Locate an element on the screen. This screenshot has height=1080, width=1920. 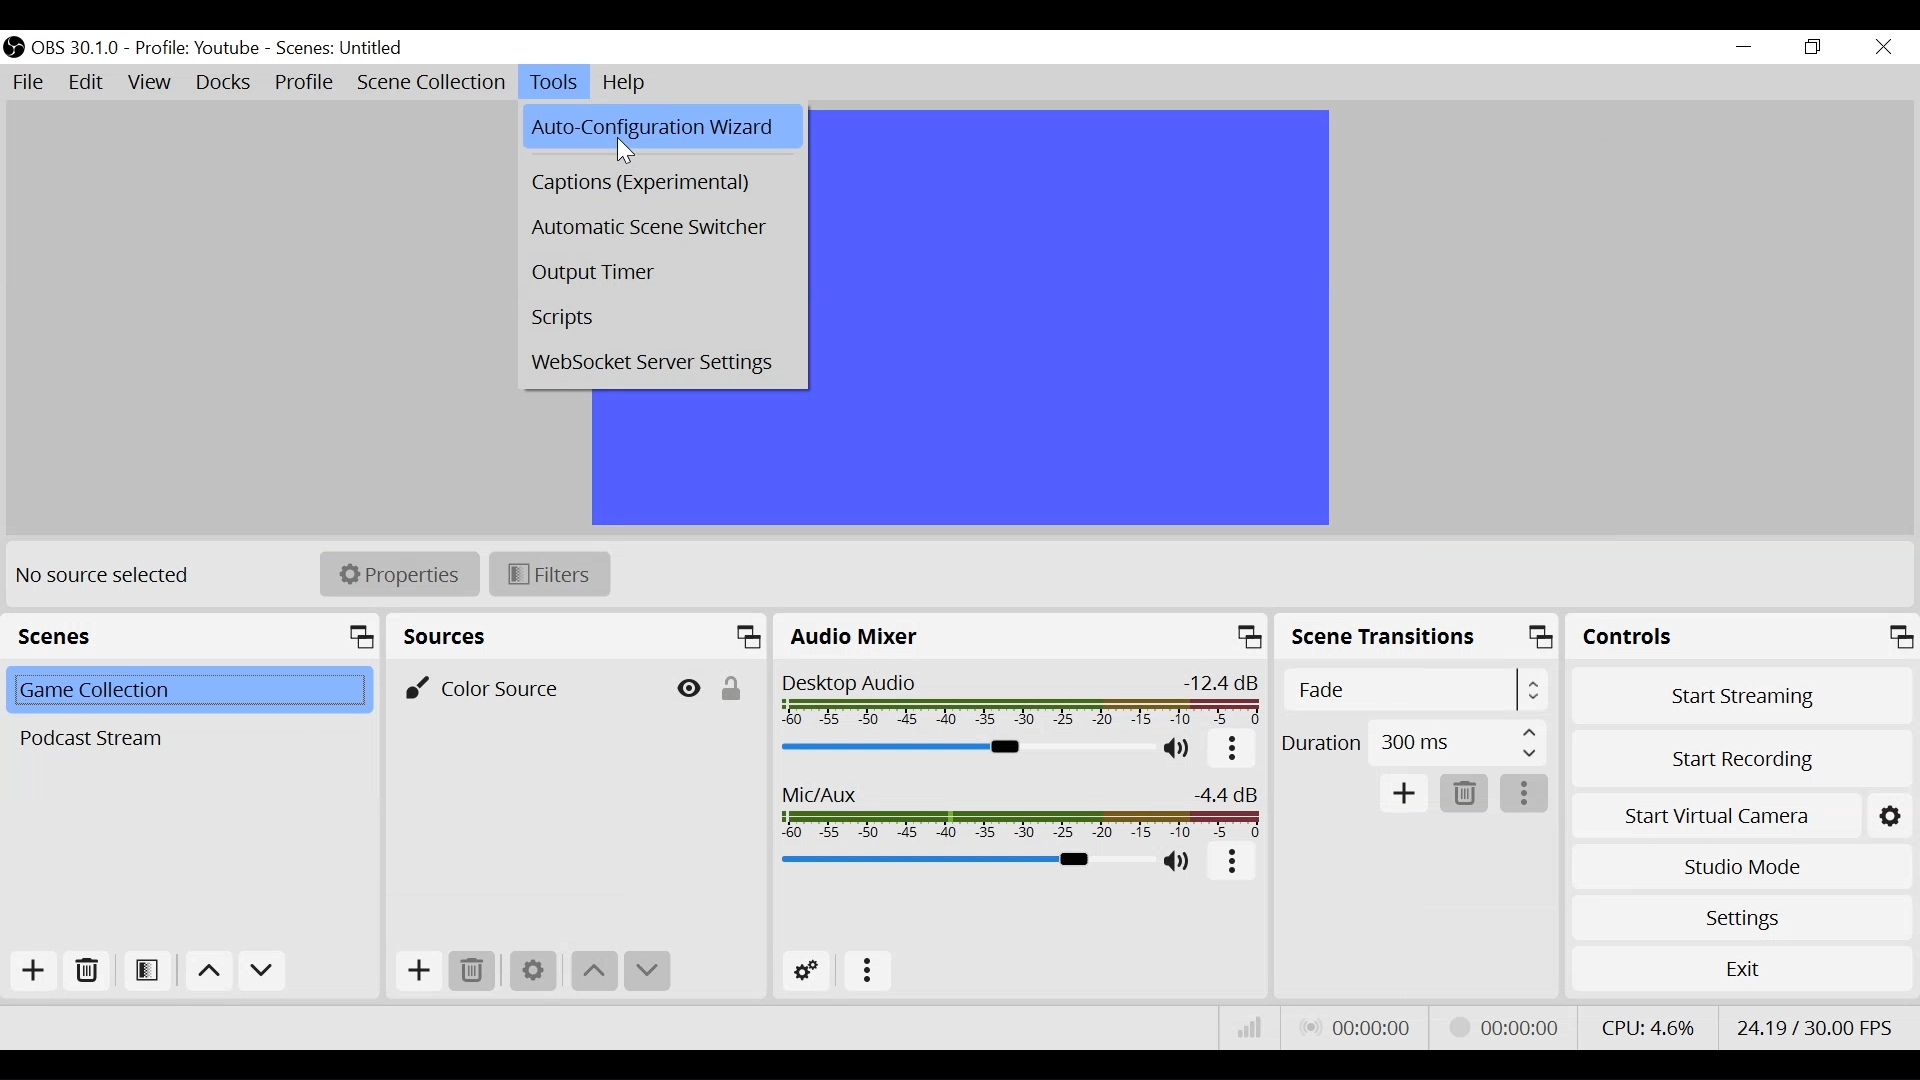
(un)mute is located at coordinates (1179, 861).